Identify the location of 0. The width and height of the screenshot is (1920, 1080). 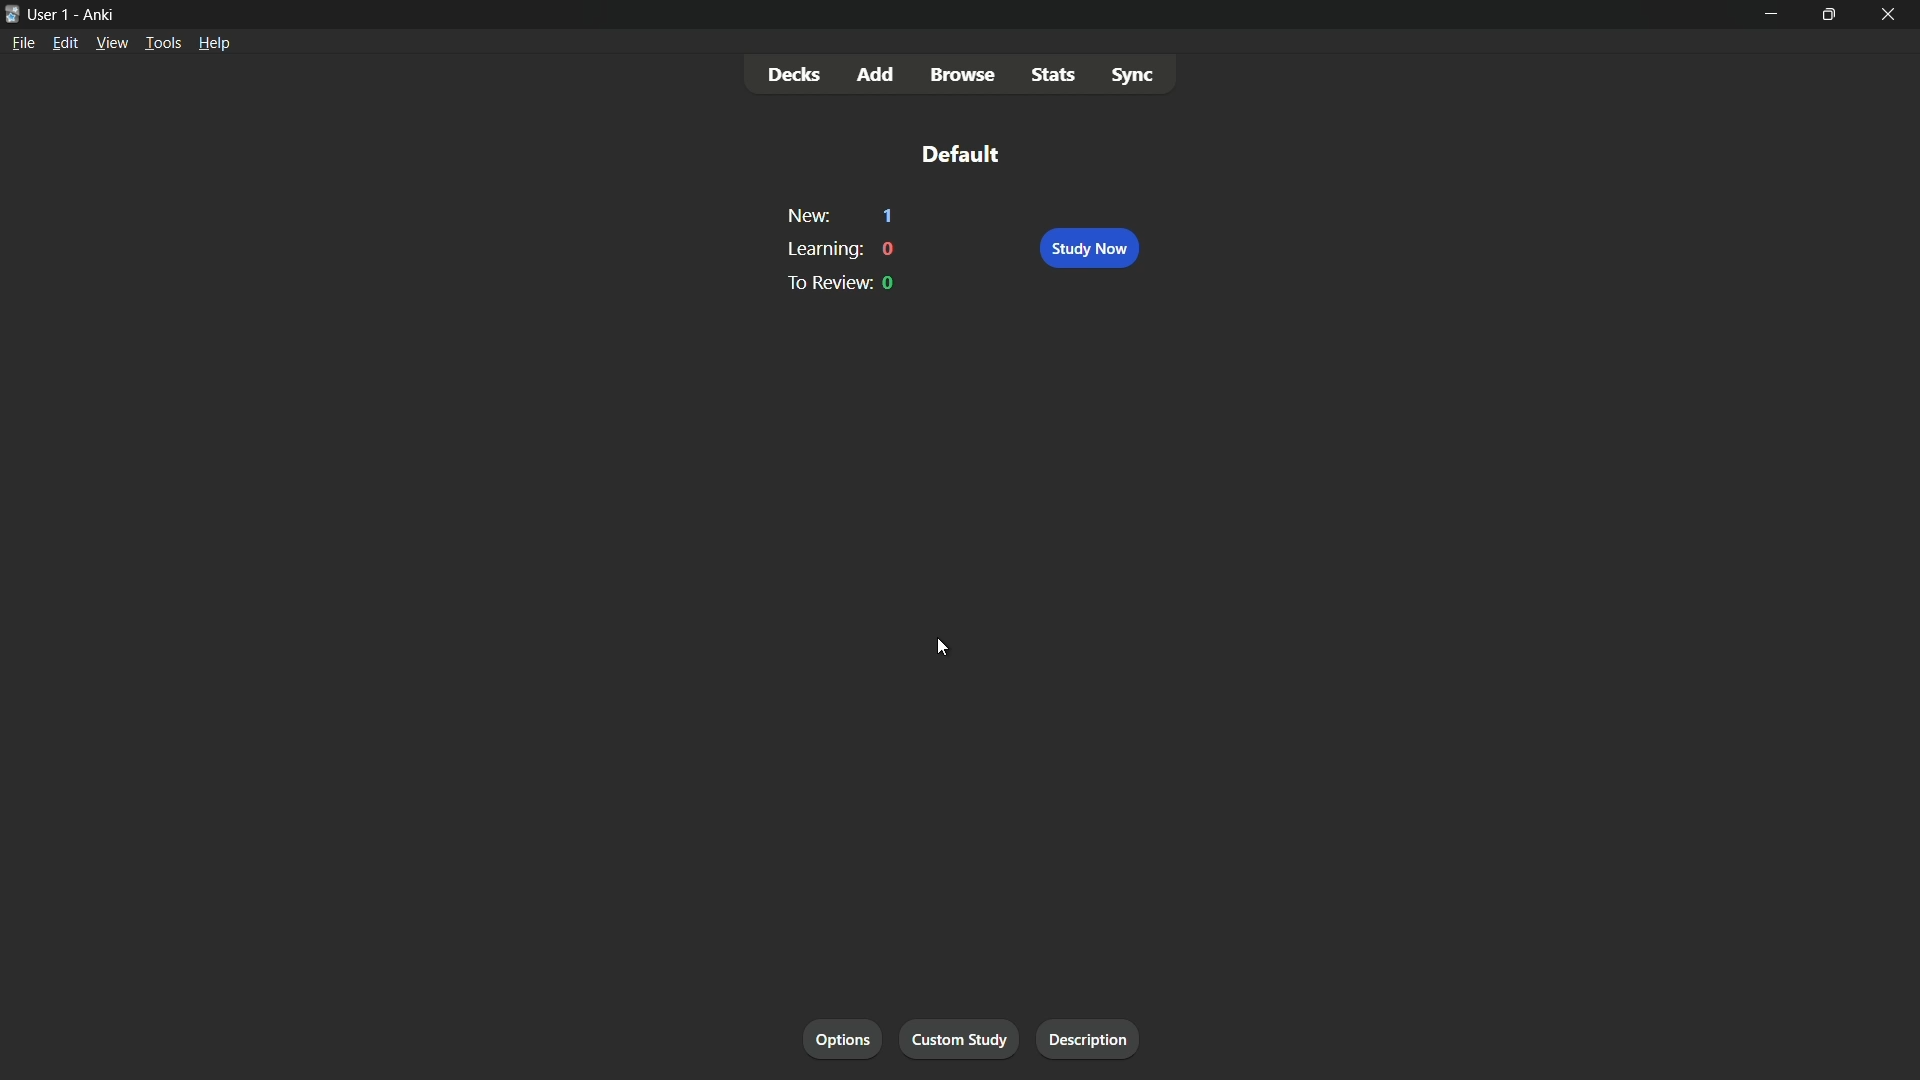
(889, 250).